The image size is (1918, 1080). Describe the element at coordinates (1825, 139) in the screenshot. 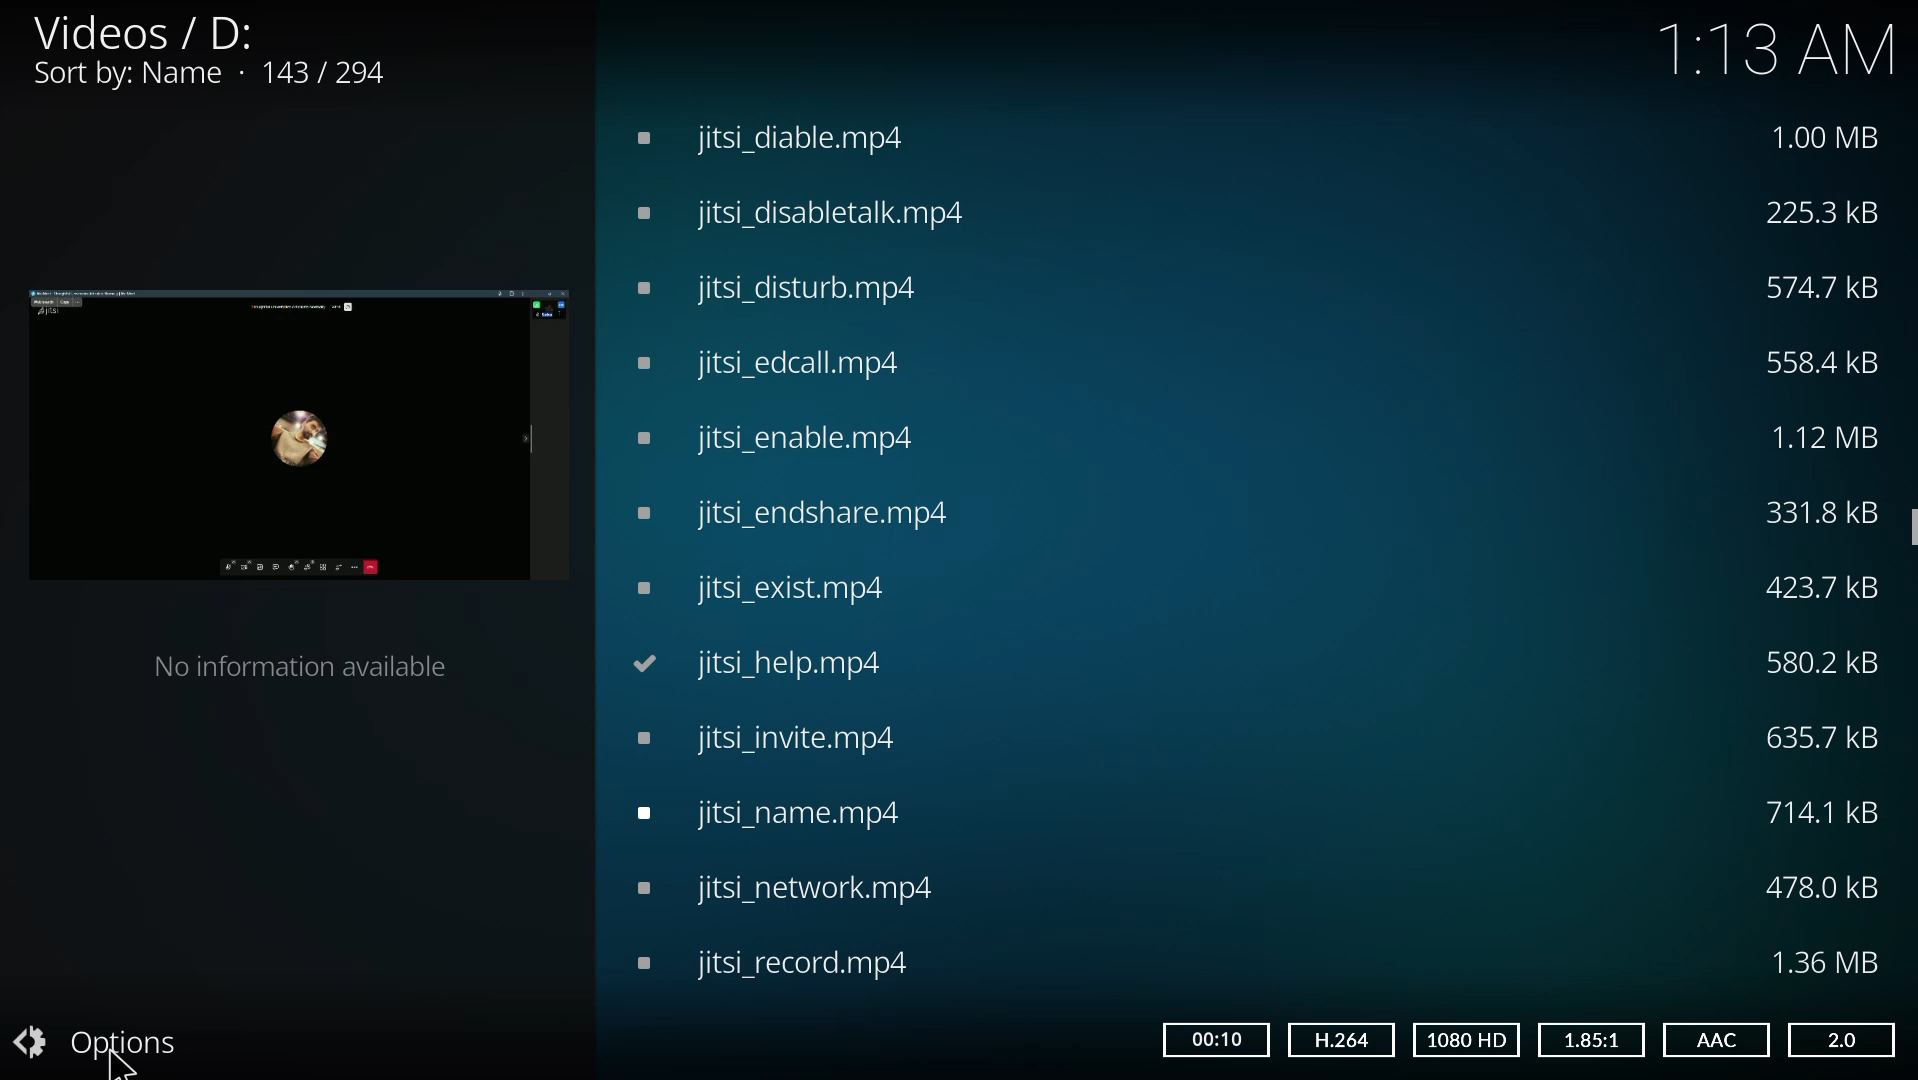

I see `size` at that location.